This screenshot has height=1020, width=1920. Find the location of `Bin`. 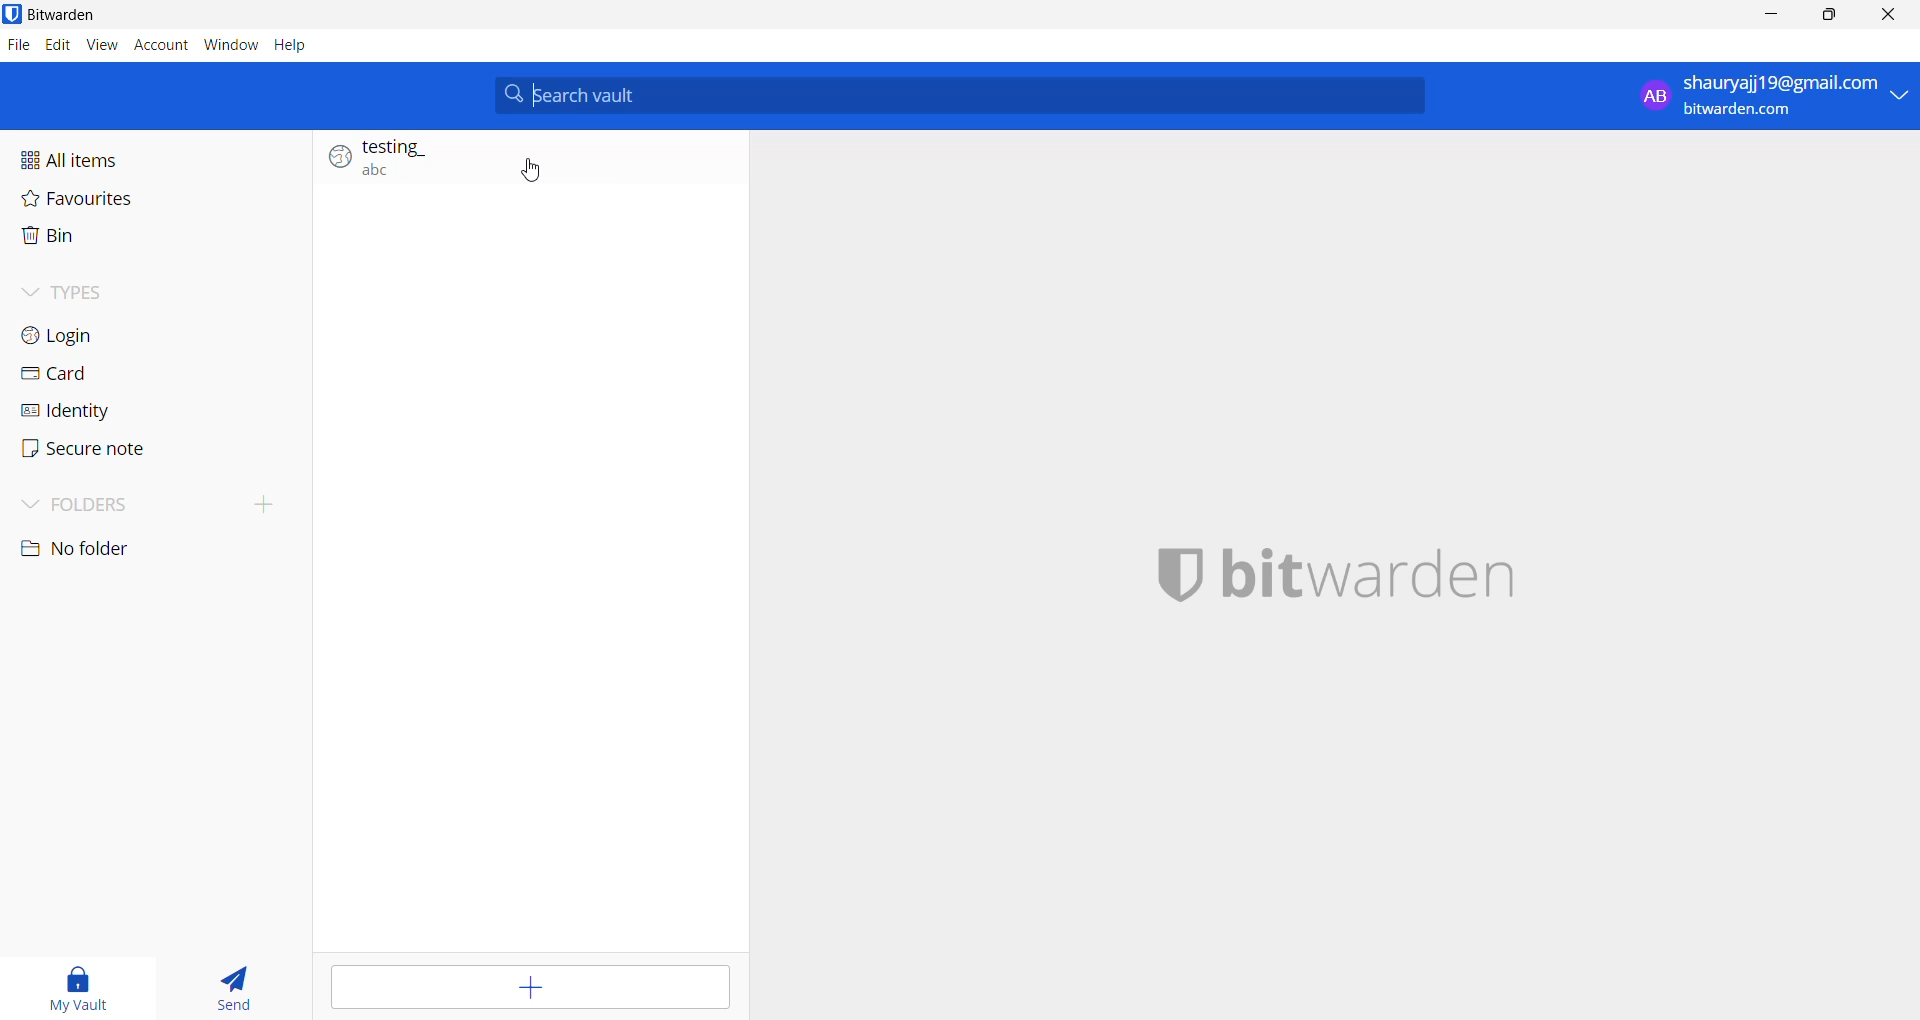

Bin is located at coordinates (145, 238).